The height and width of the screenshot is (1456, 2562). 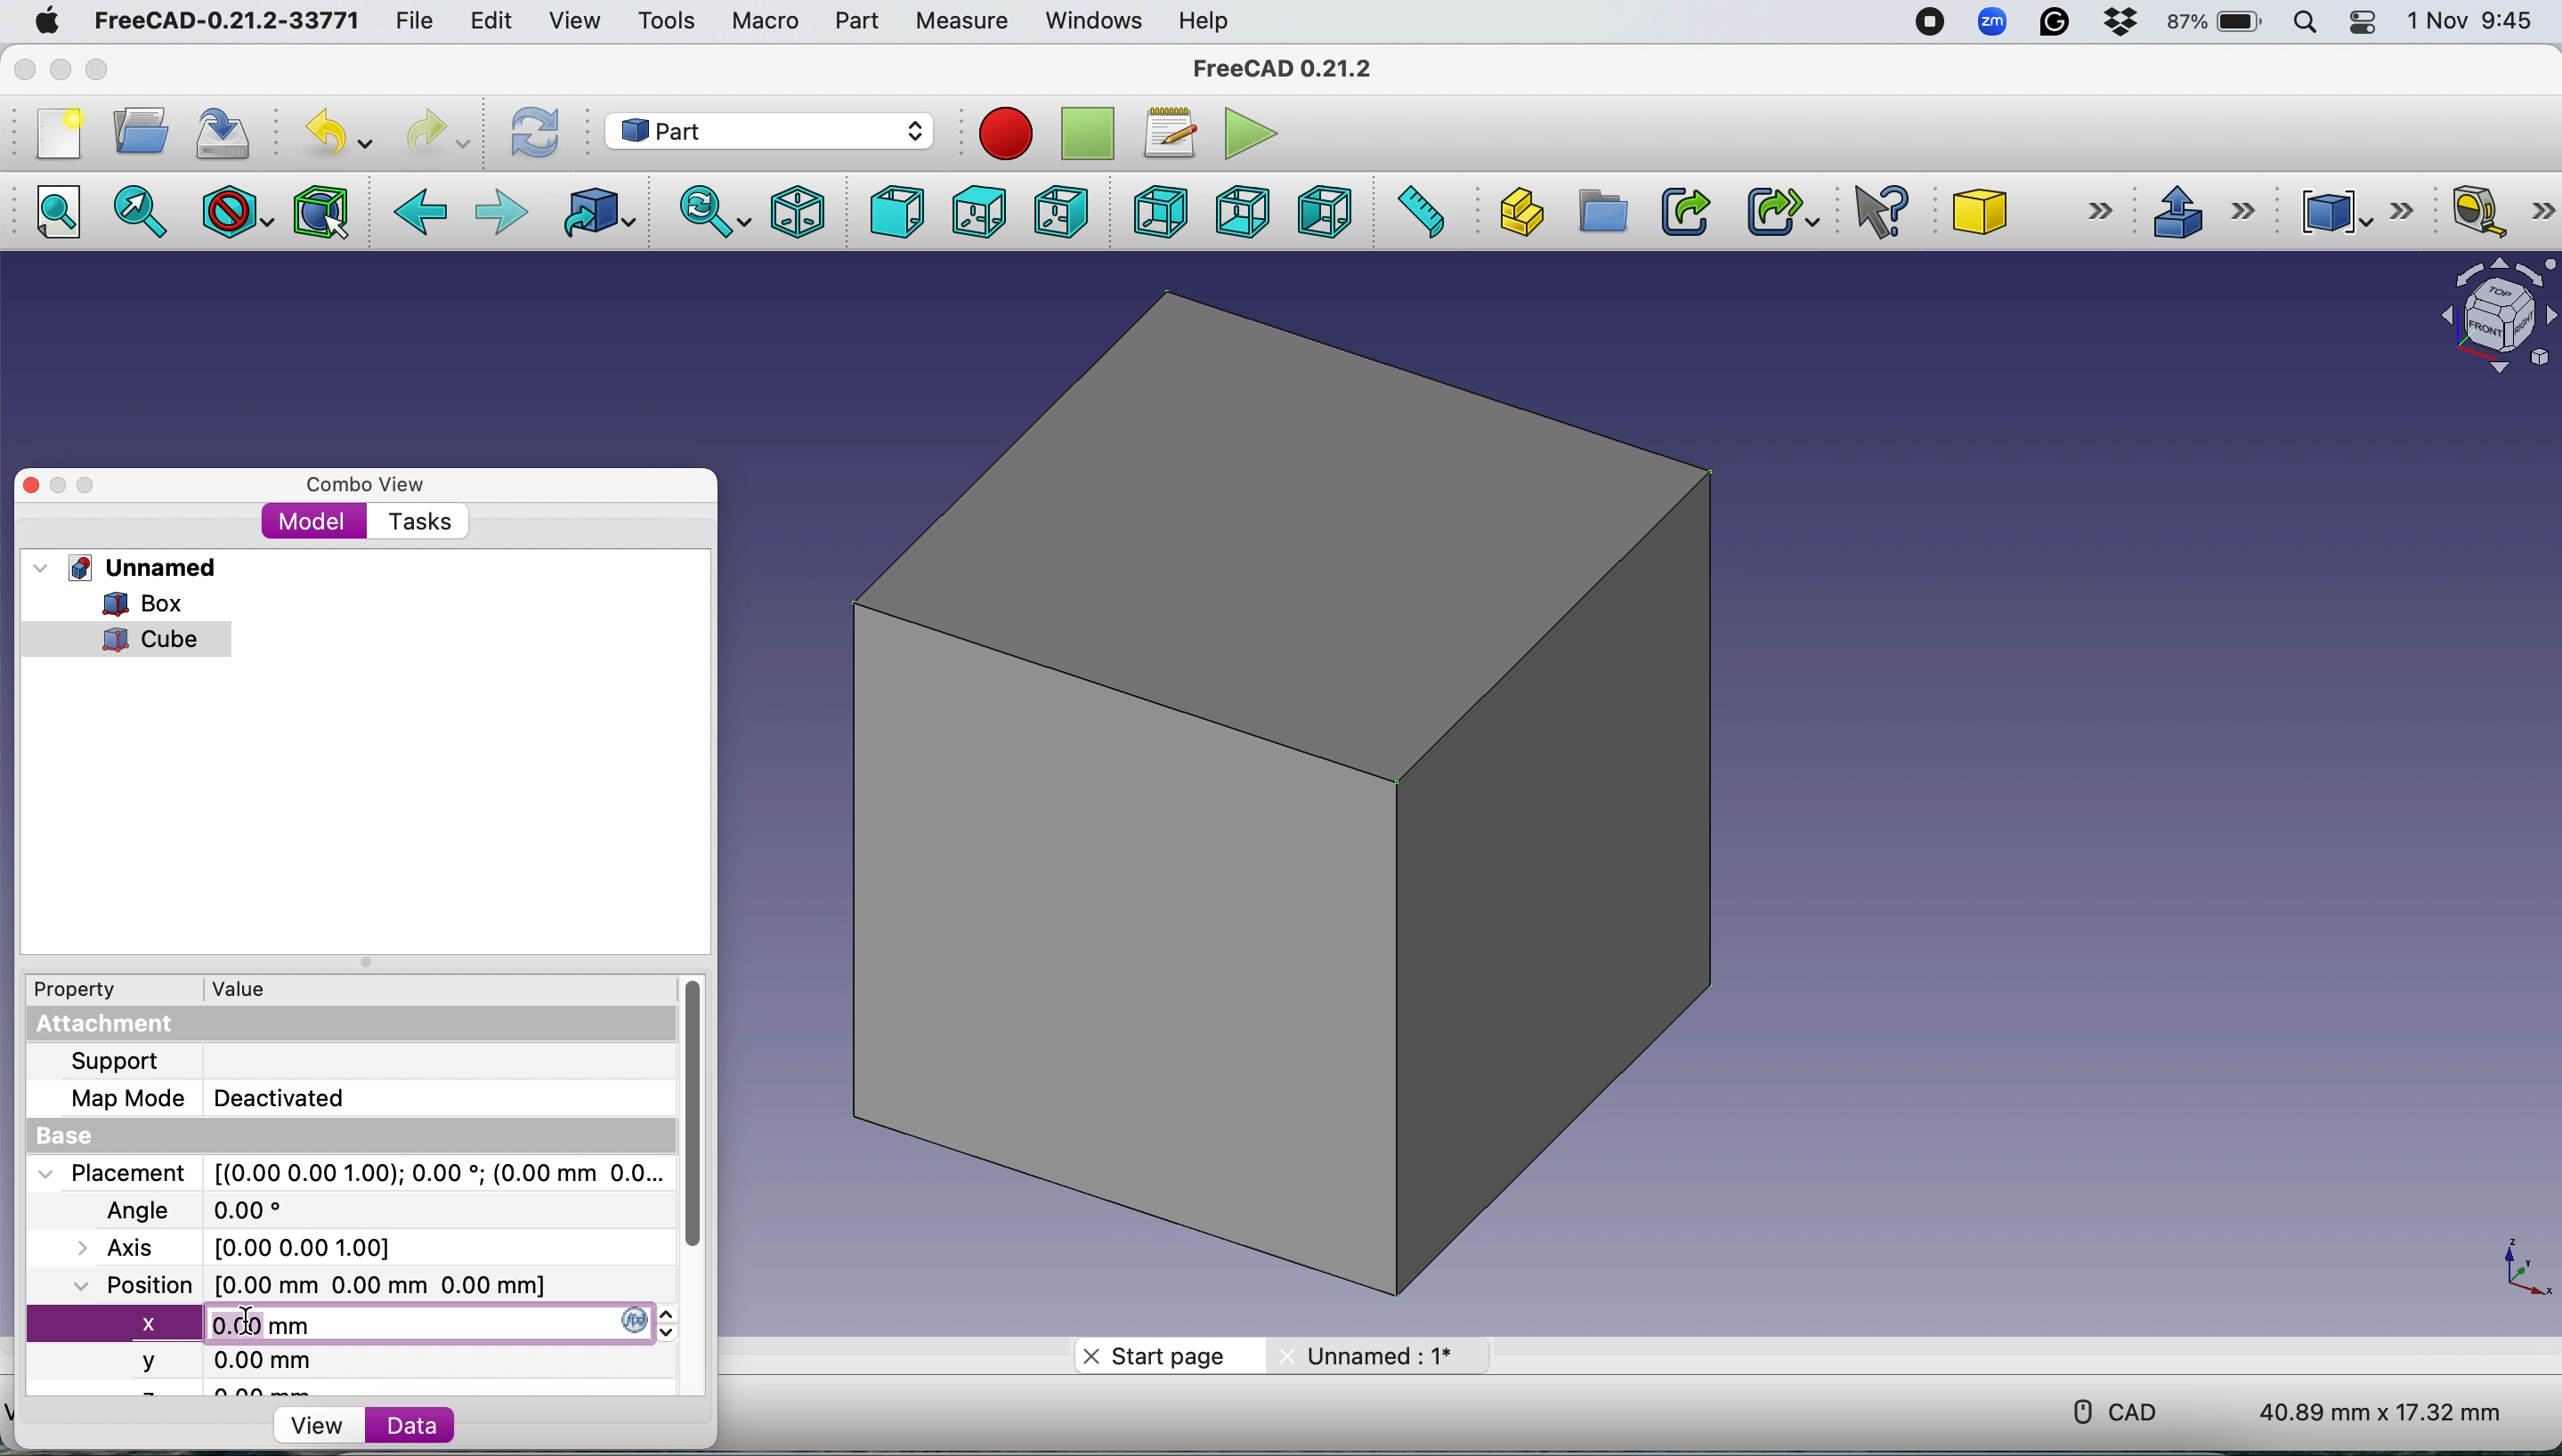 I want to click on Measure linear, so click(x=2502, y=215).